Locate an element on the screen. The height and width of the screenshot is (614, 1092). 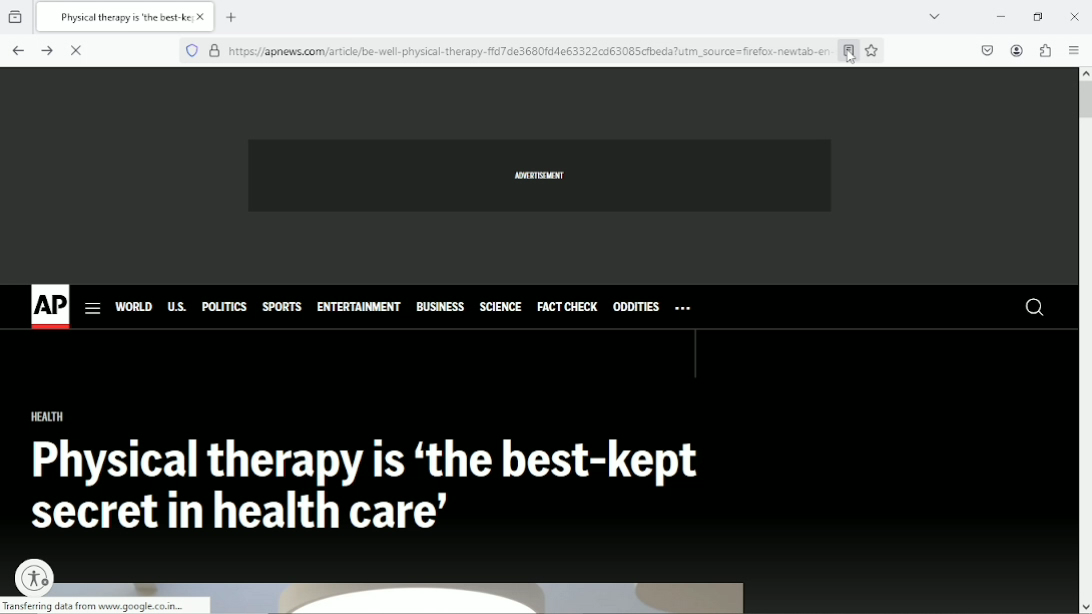
SCIENCE is located at coordinates (500, 305).